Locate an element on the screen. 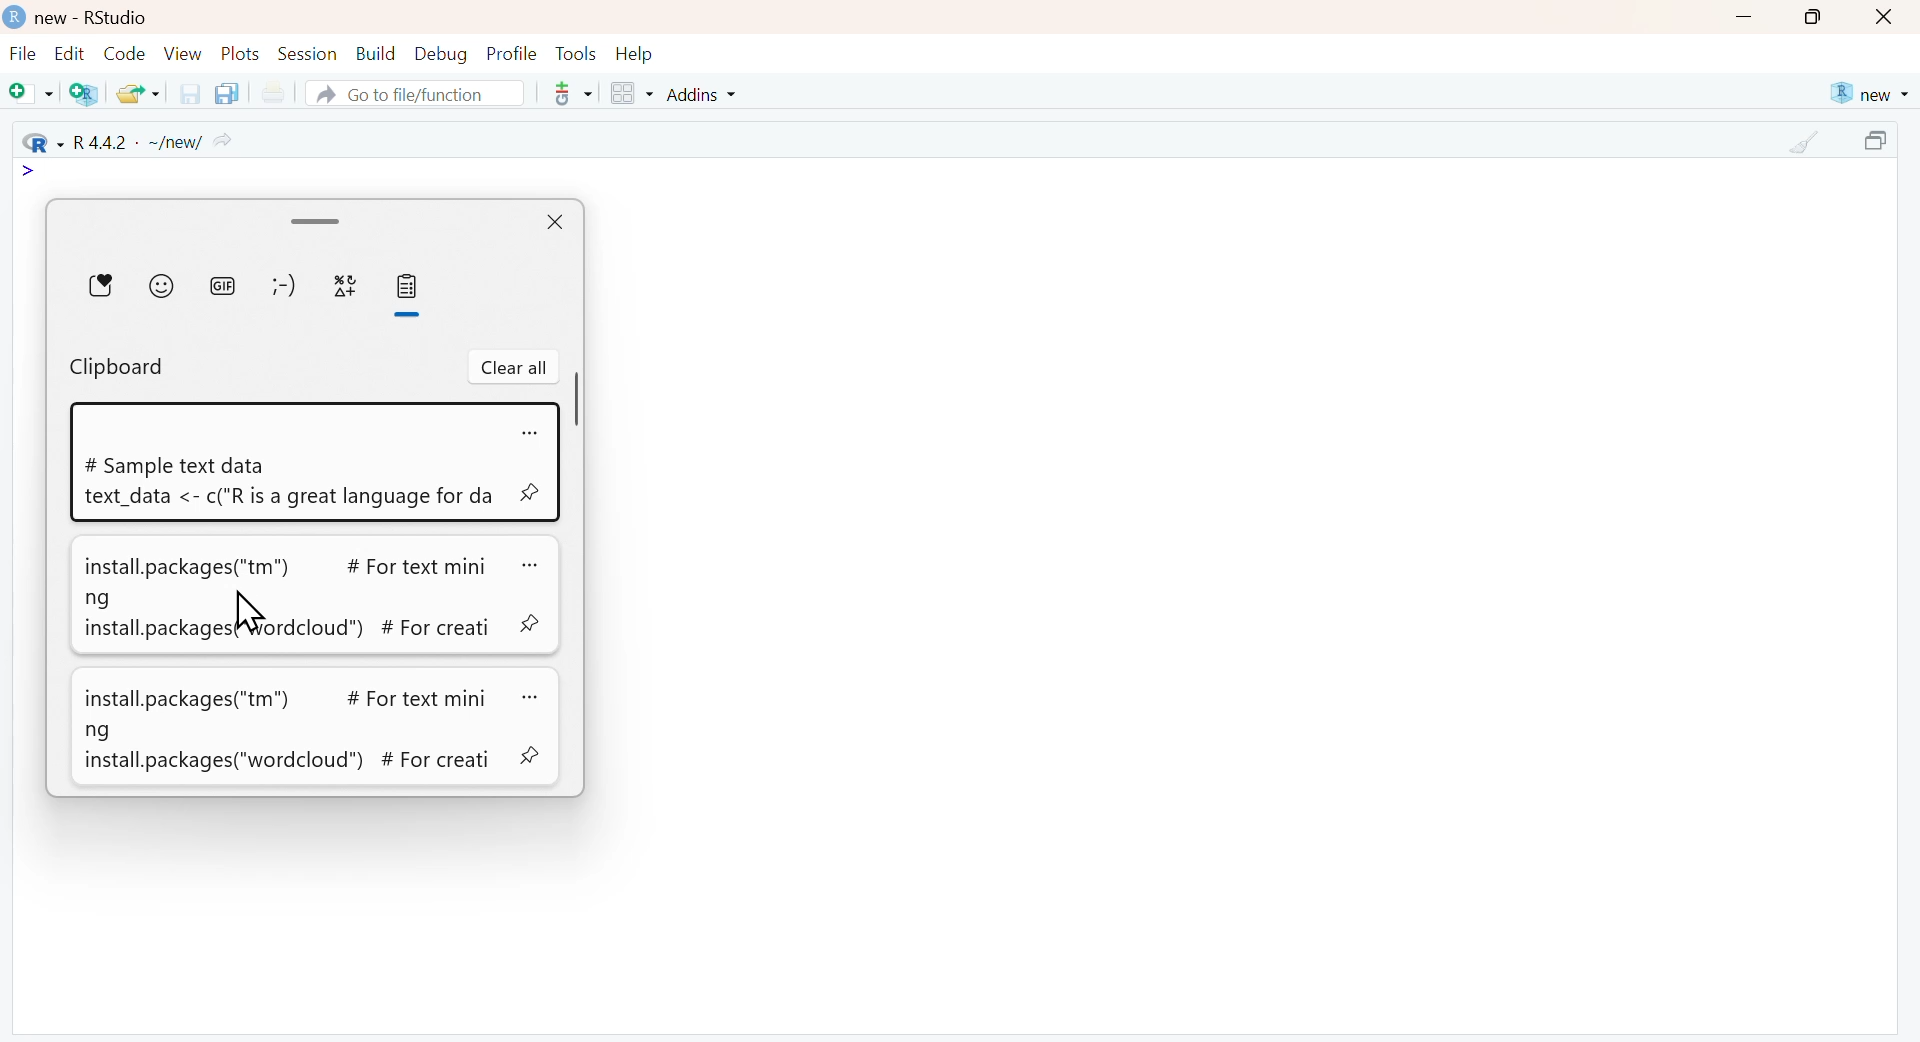  new - RStudio is located at coordinates (96, 18).